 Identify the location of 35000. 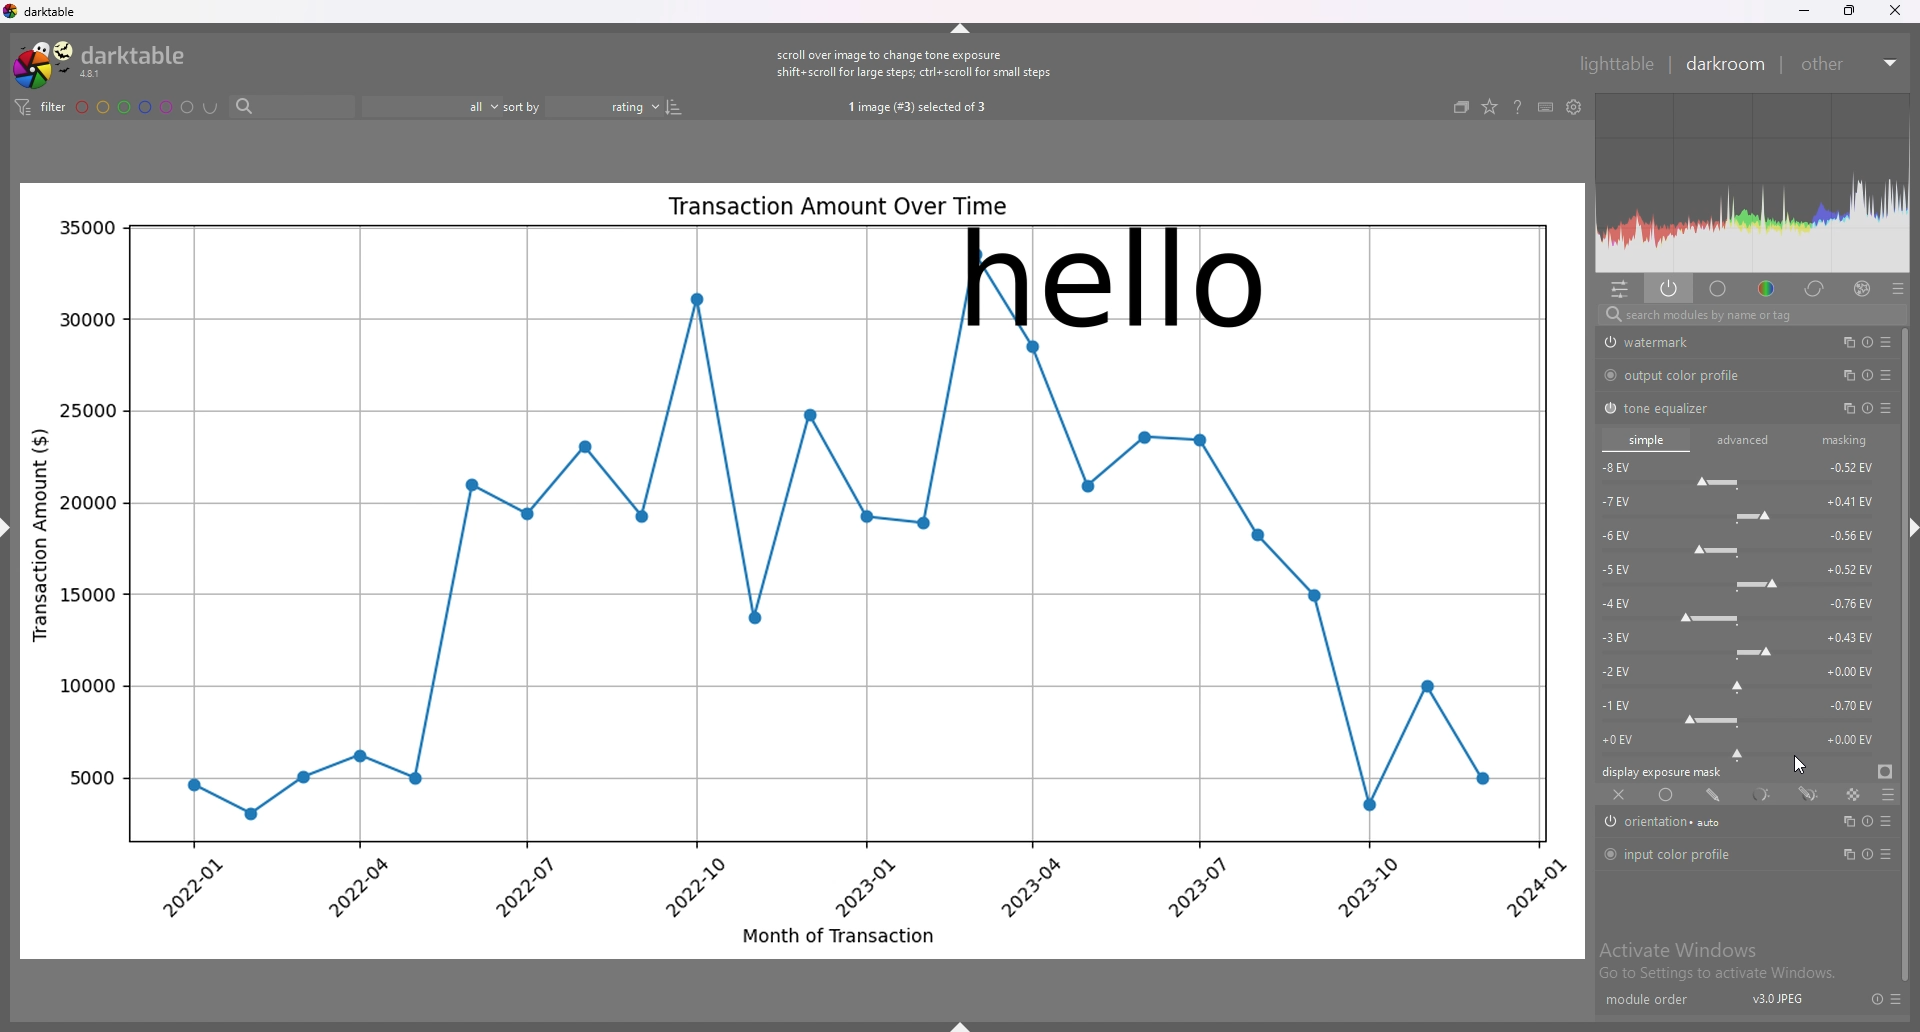
(86, 228).